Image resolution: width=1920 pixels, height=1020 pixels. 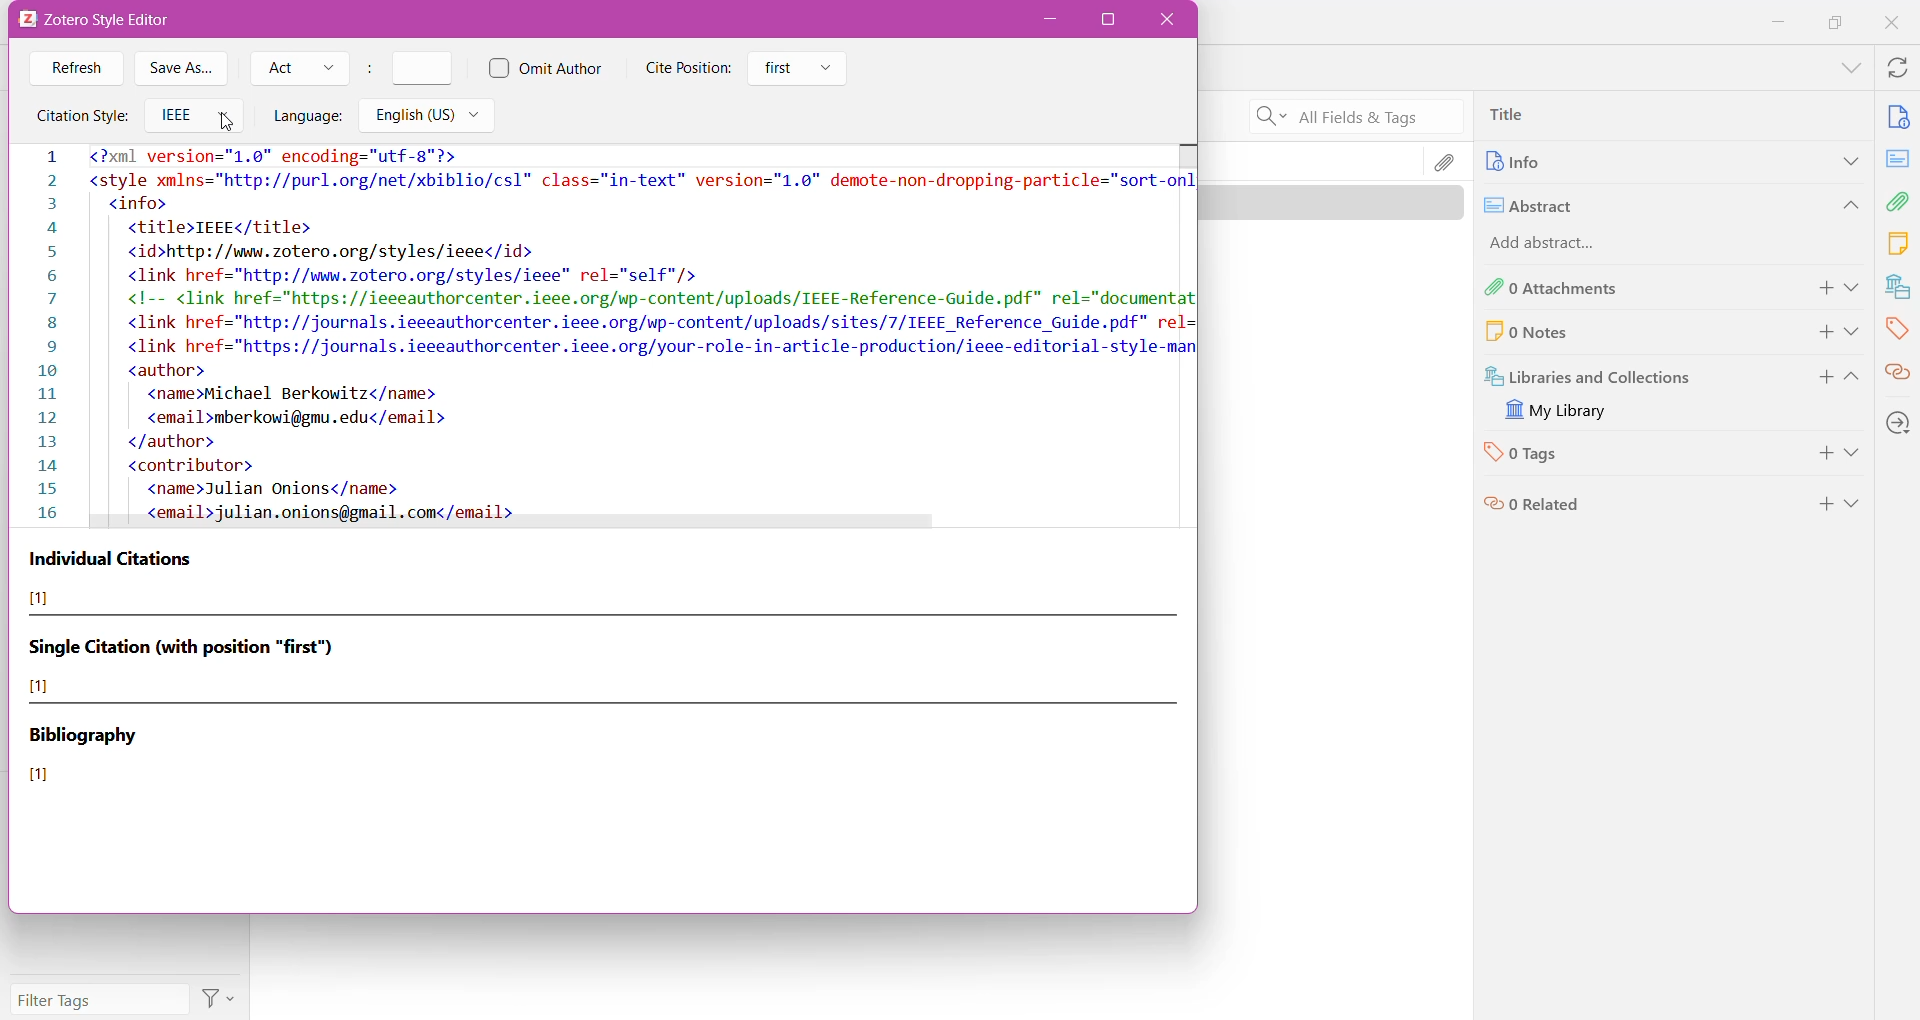 I want to click on Minimize, so click(x=1051, y=20).